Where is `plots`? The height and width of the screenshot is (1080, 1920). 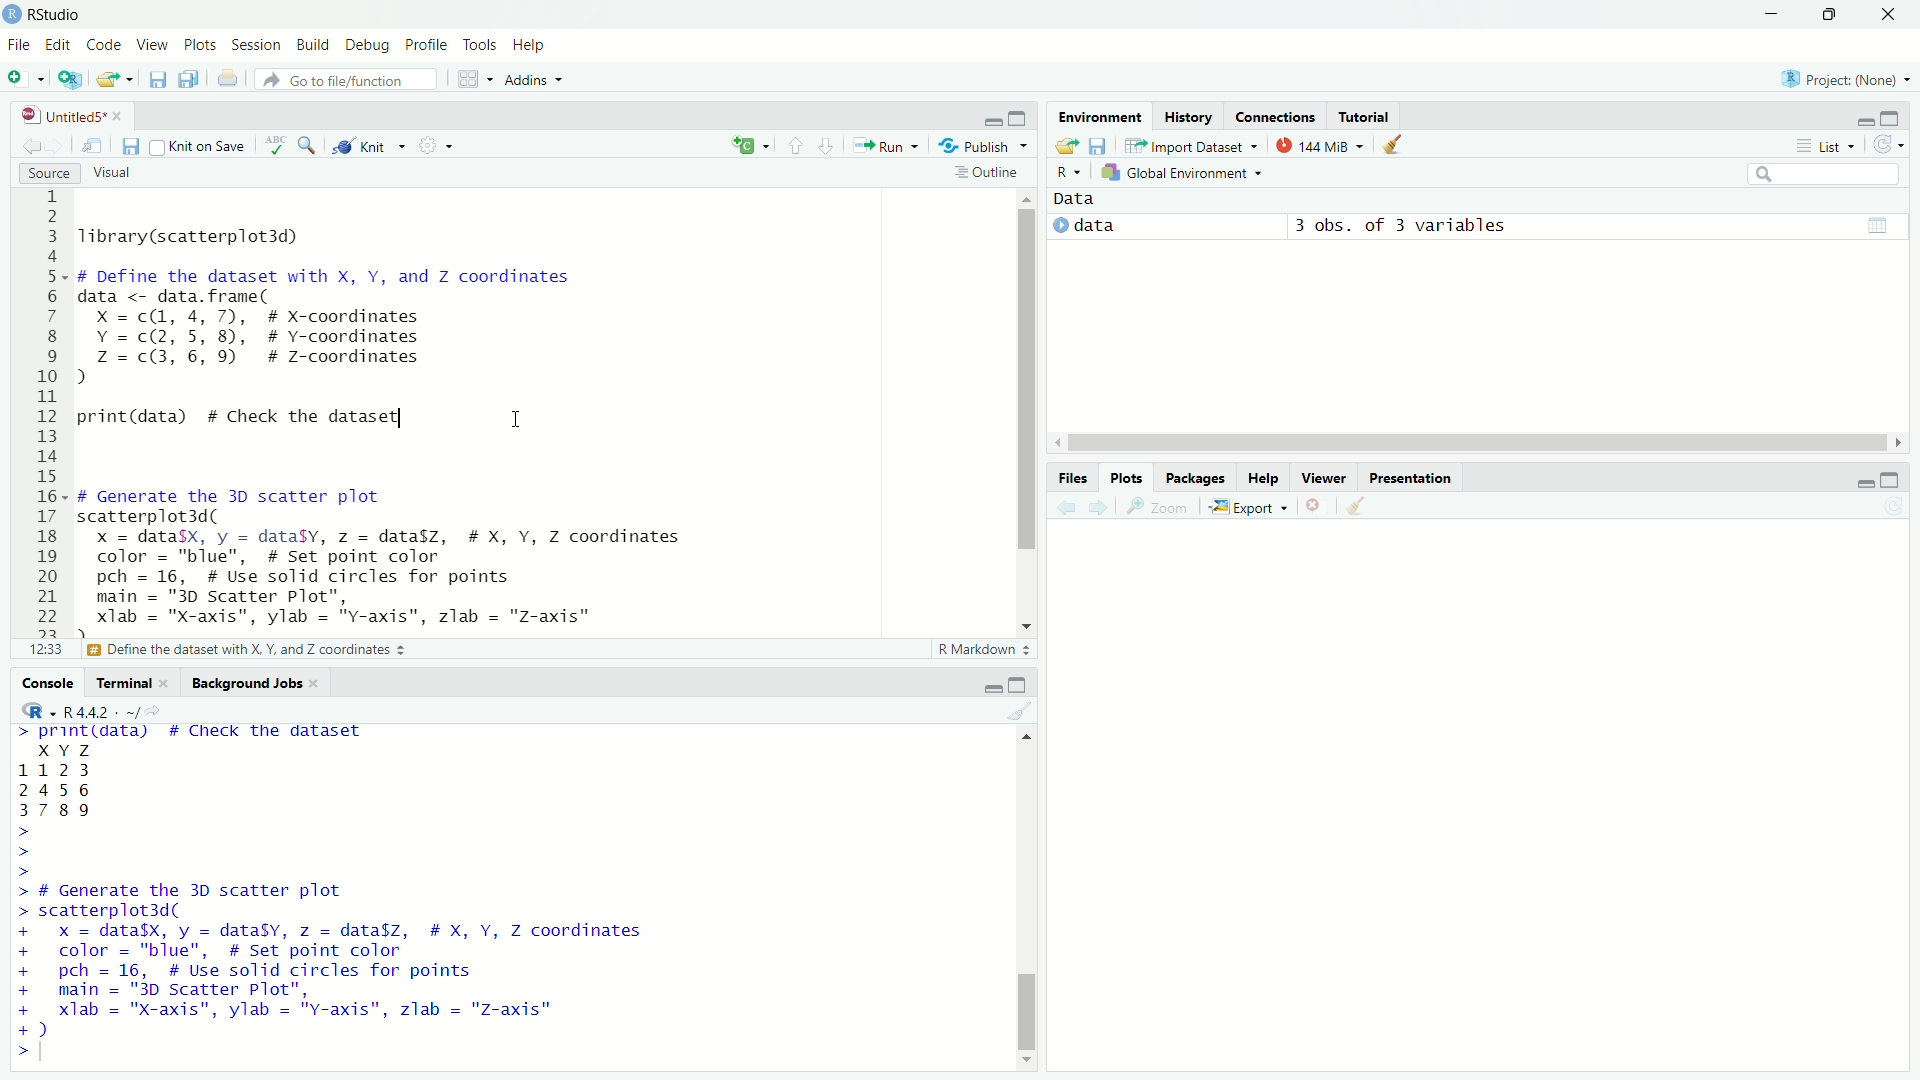 plots is located at coordinates (201, 48).